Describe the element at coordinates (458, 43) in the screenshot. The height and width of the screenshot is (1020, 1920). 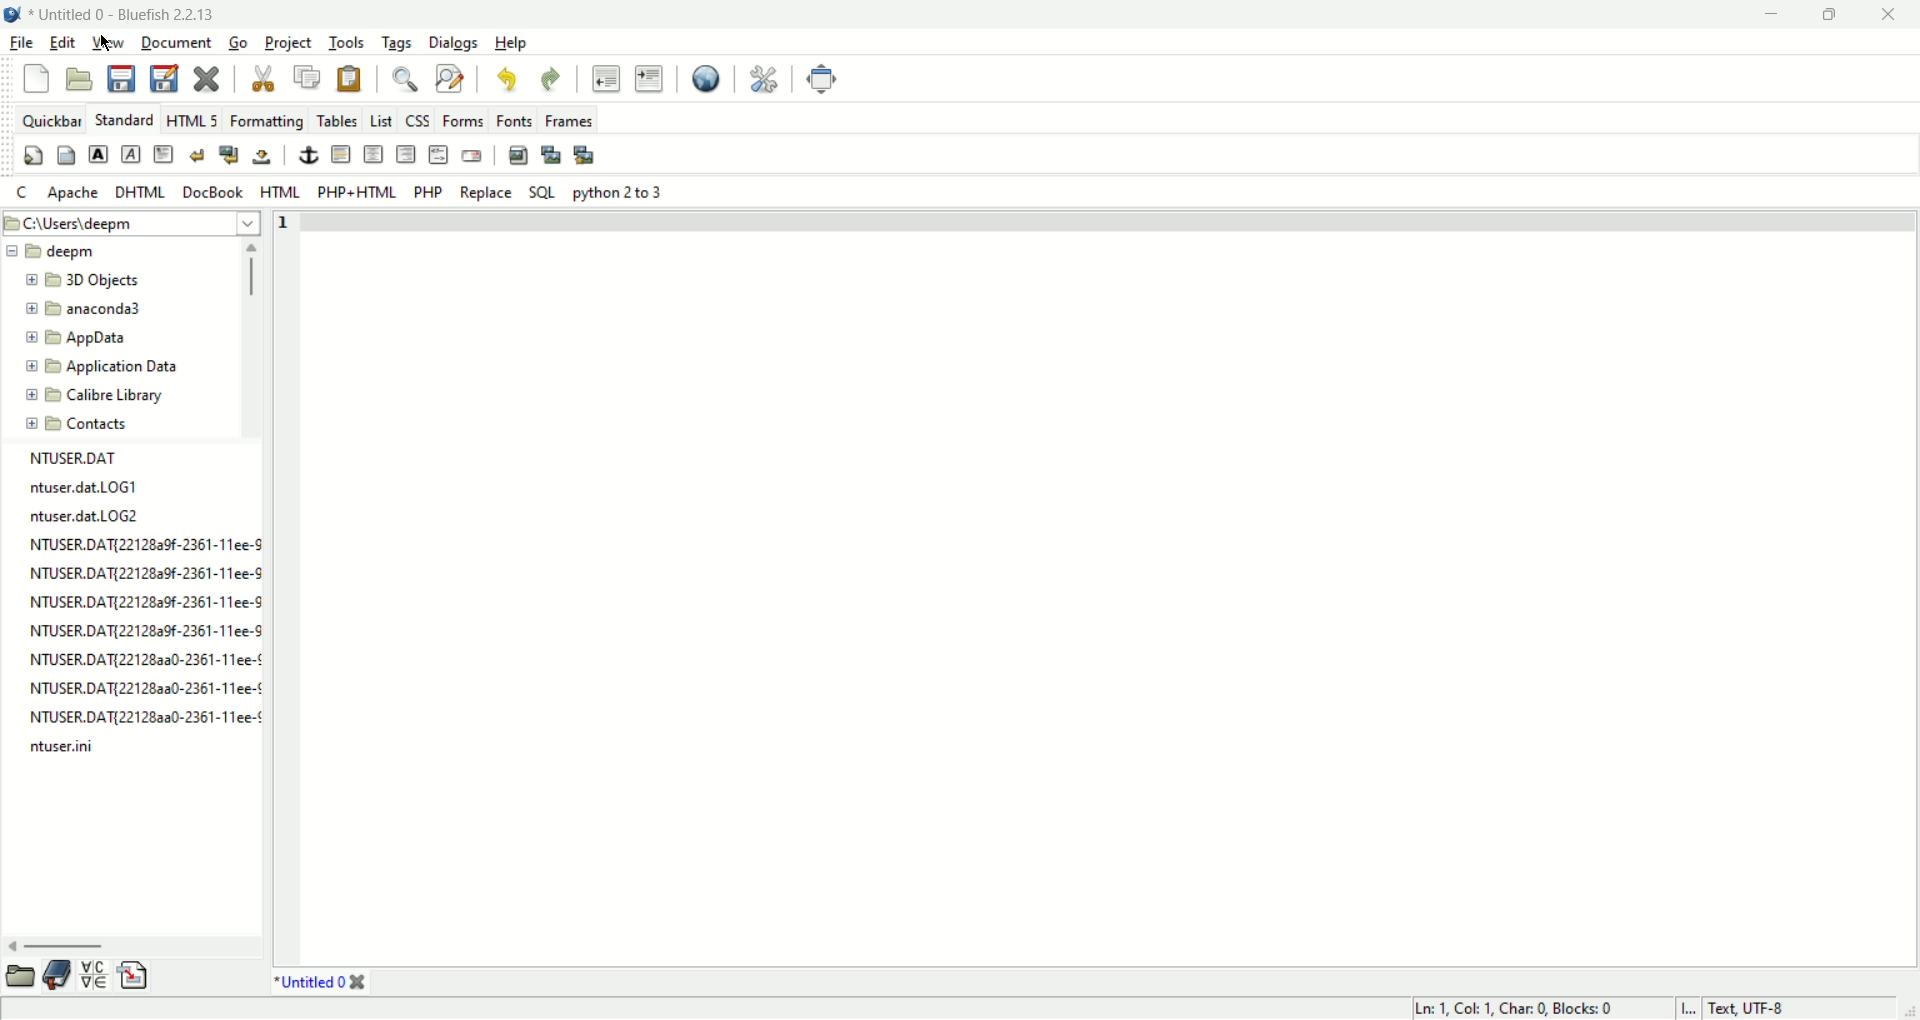
I see `dialogs` at that location.